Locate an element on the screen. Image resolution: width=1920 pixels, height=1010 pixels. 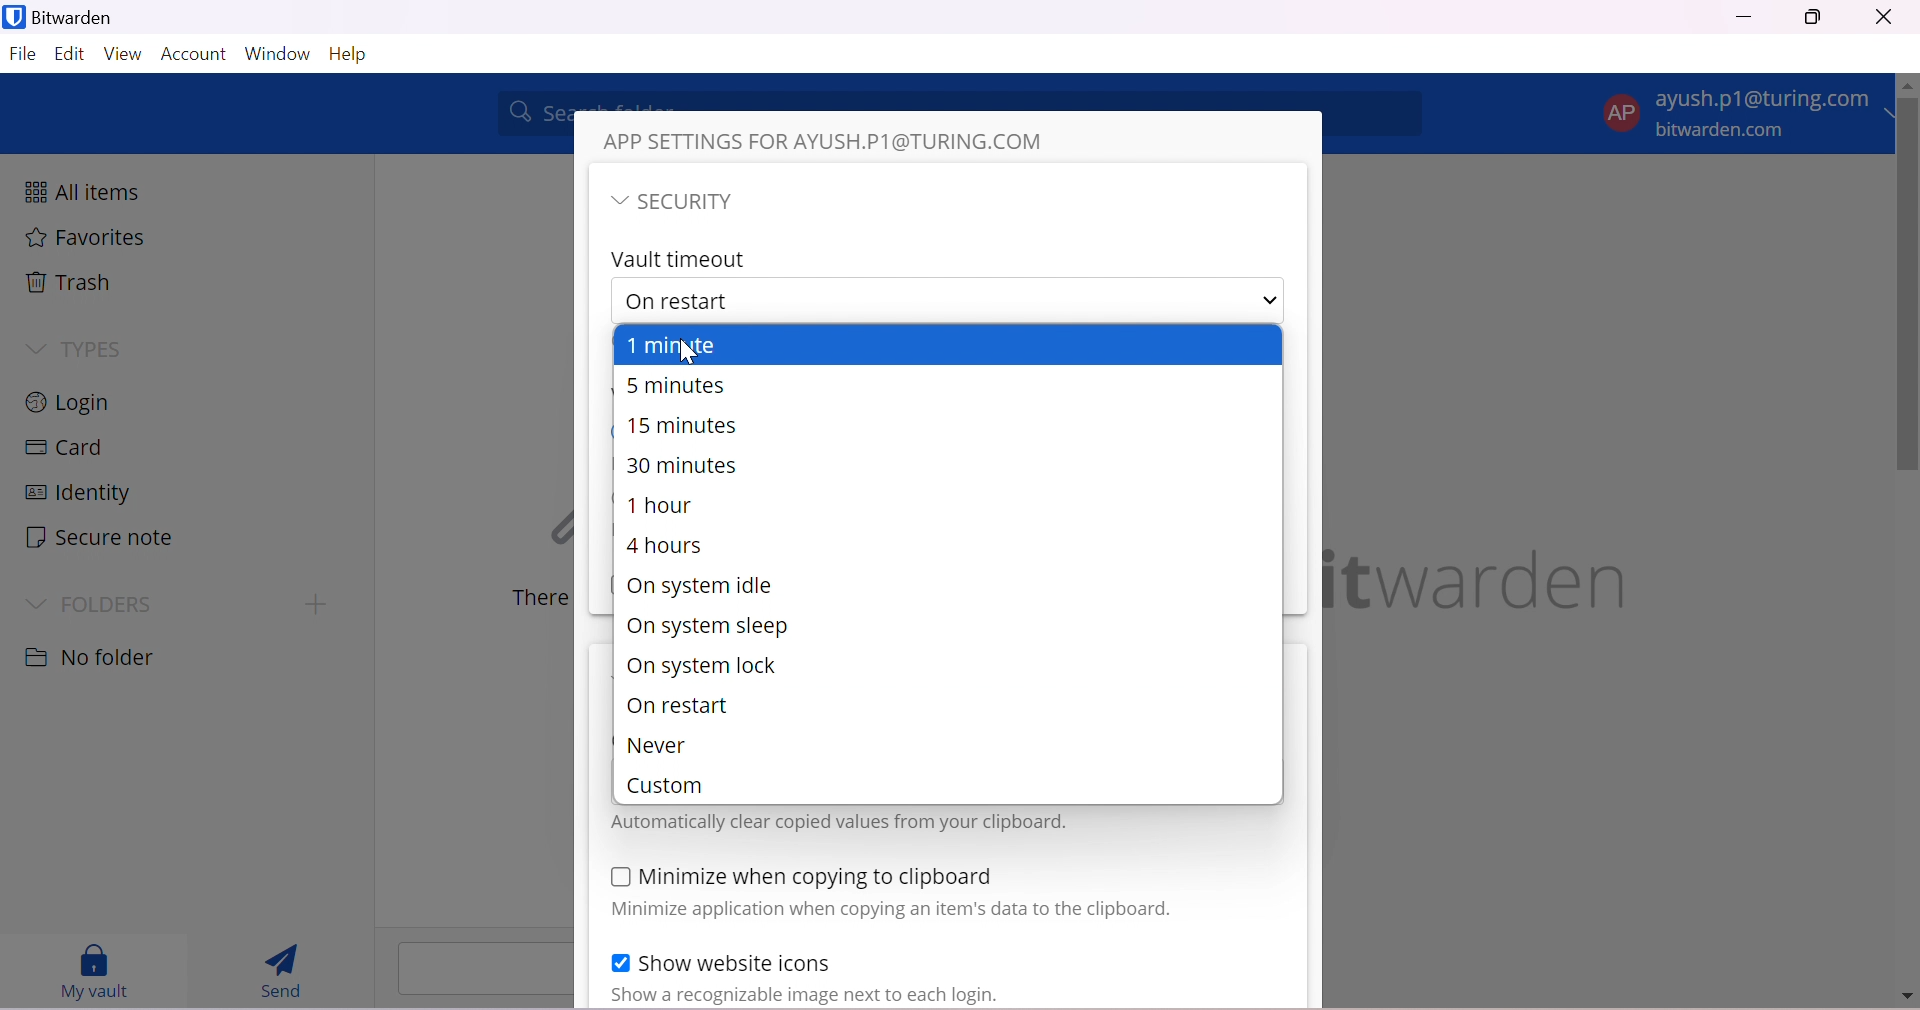
Close is located at coordinates (1883, 17).